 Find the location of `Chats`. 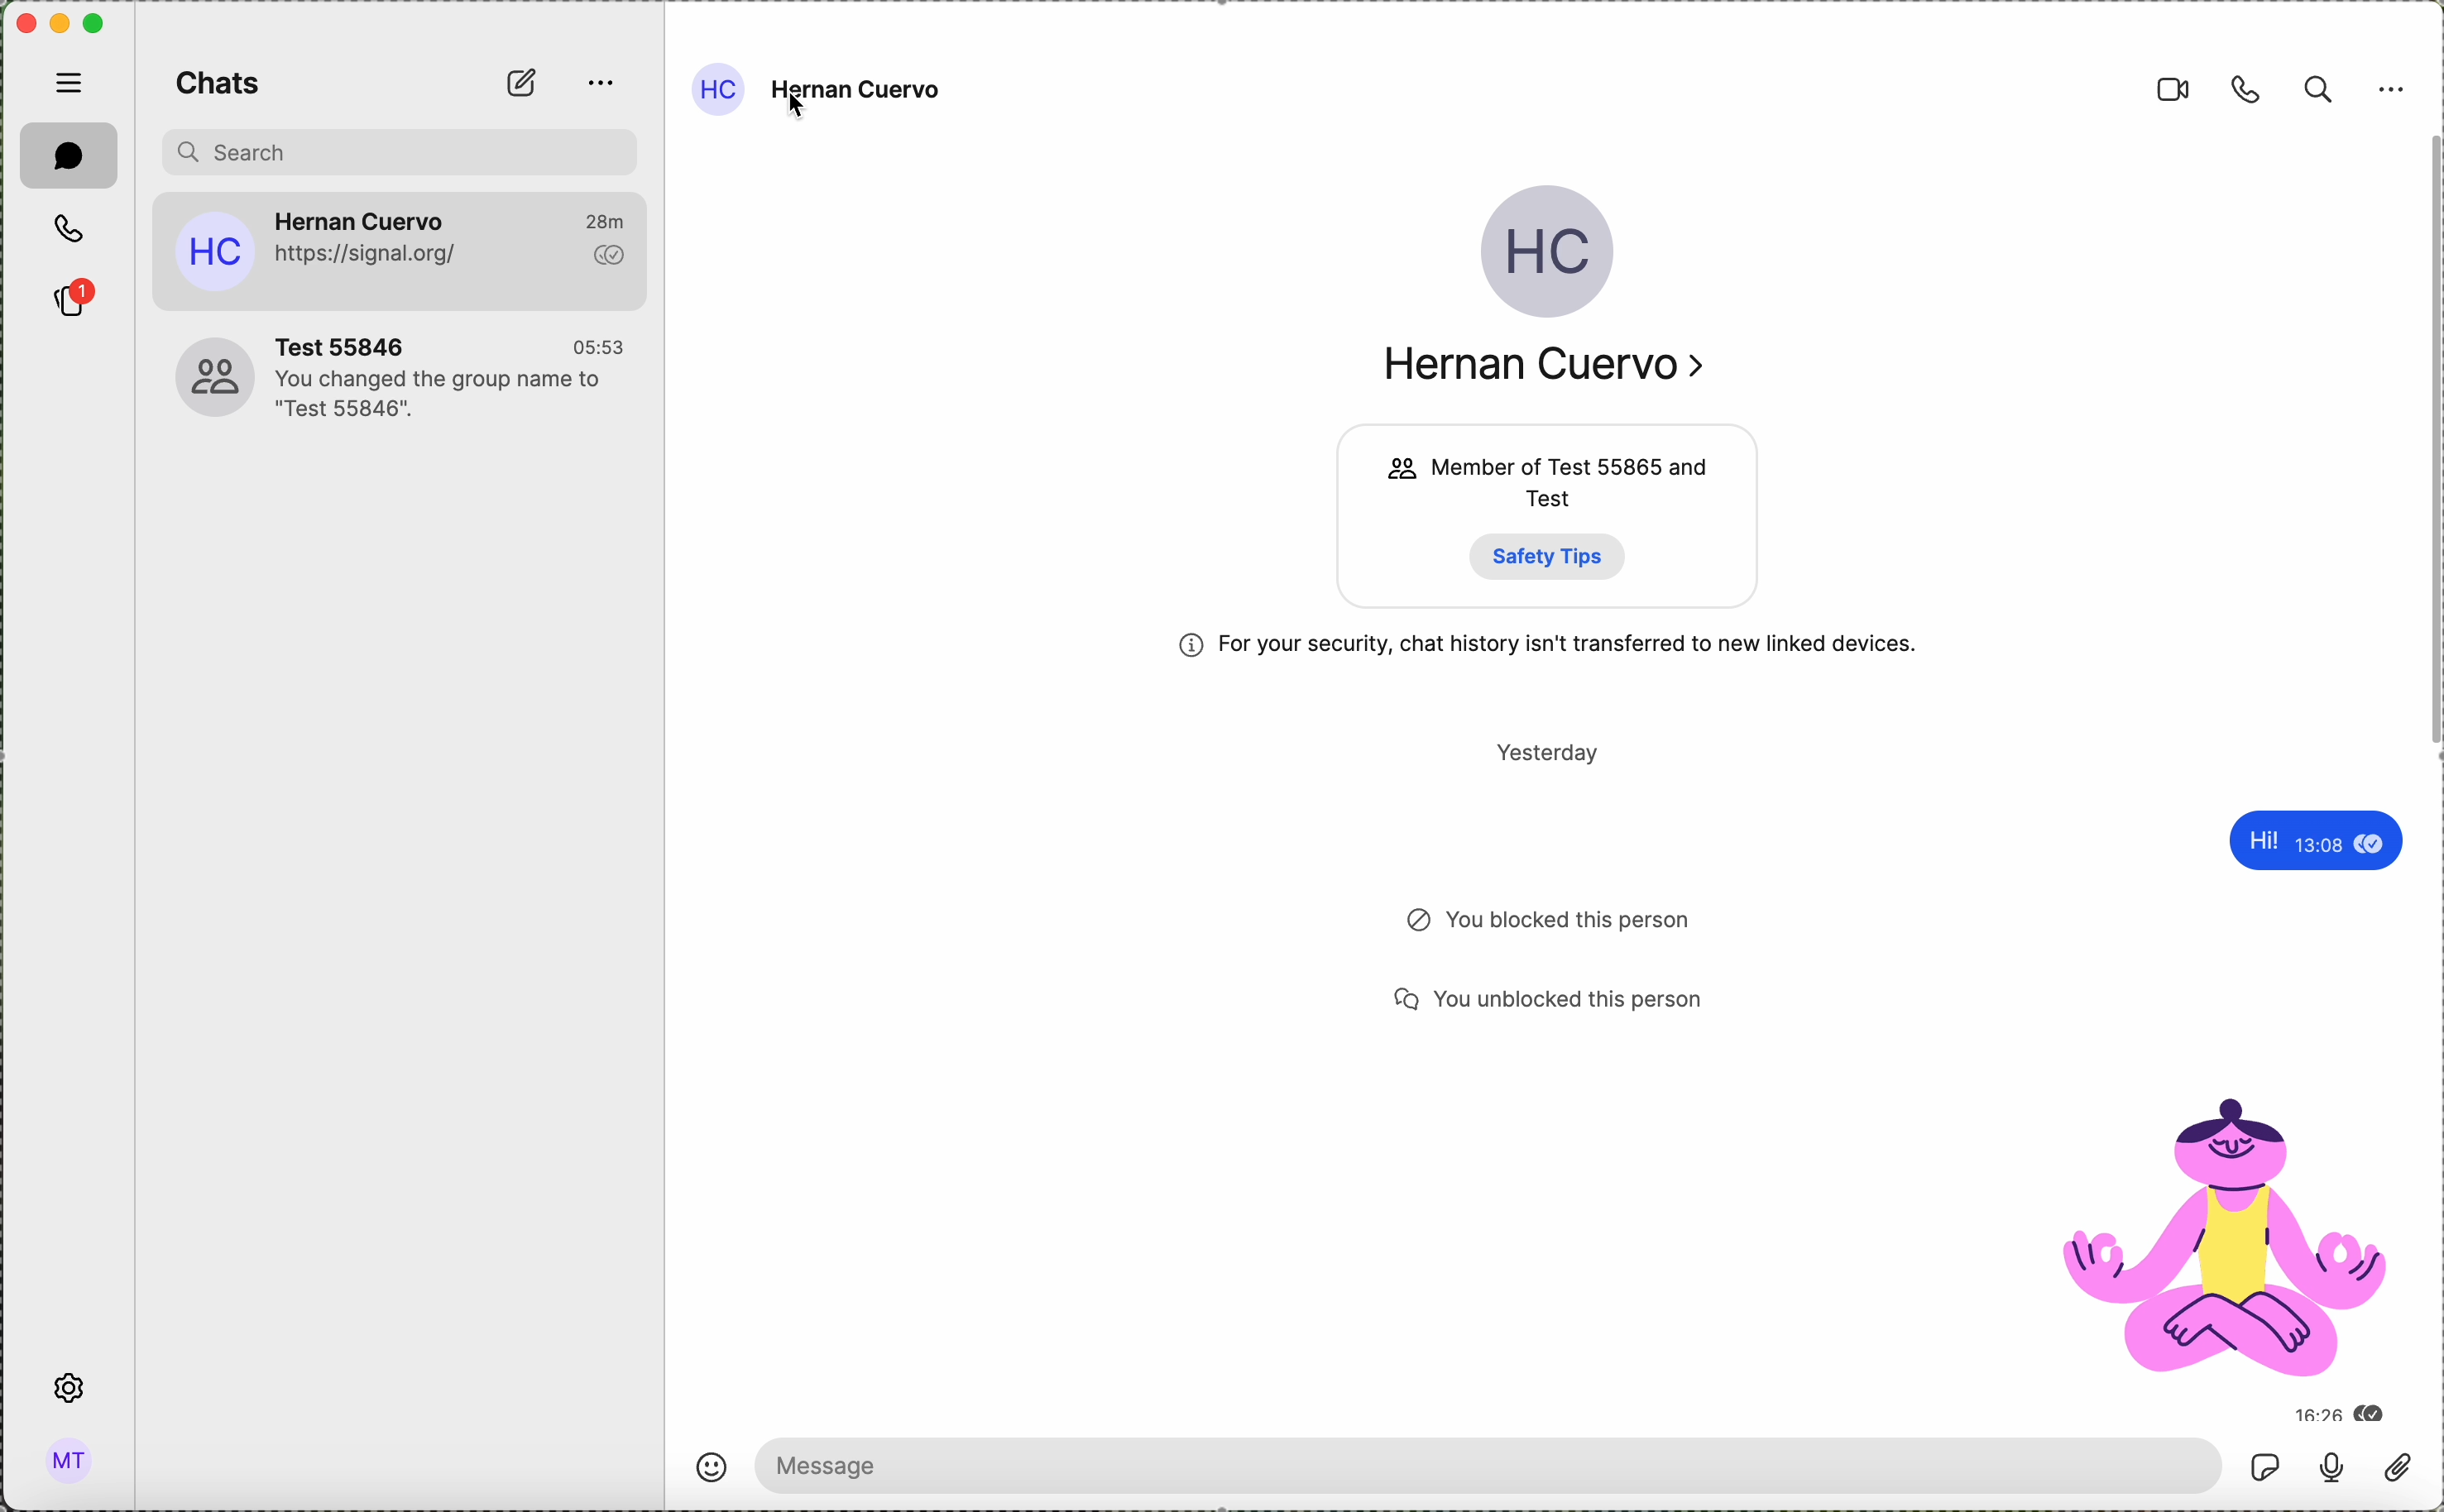

Chats is located at coordinates (224, 82).